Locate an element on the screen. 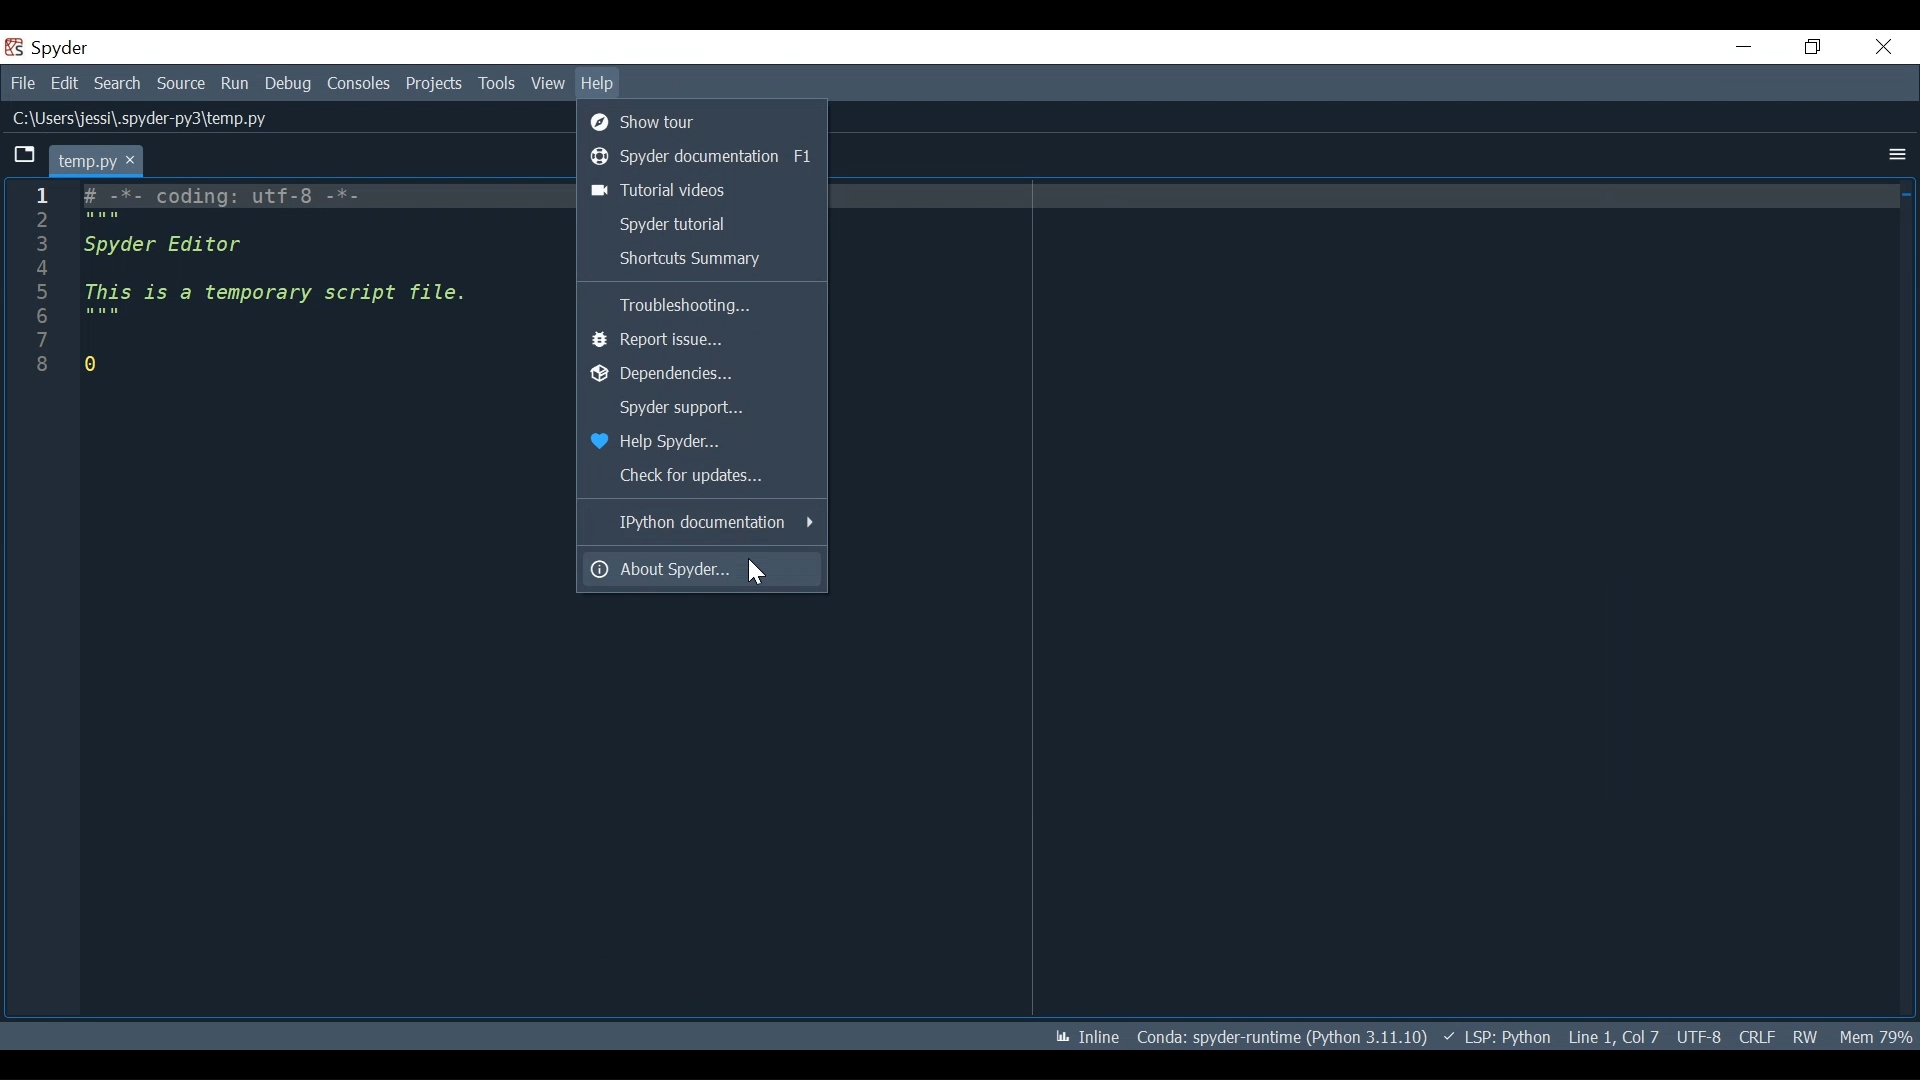 The image size is (1920, 1080). RW is located at coordinates (1804, 1036).